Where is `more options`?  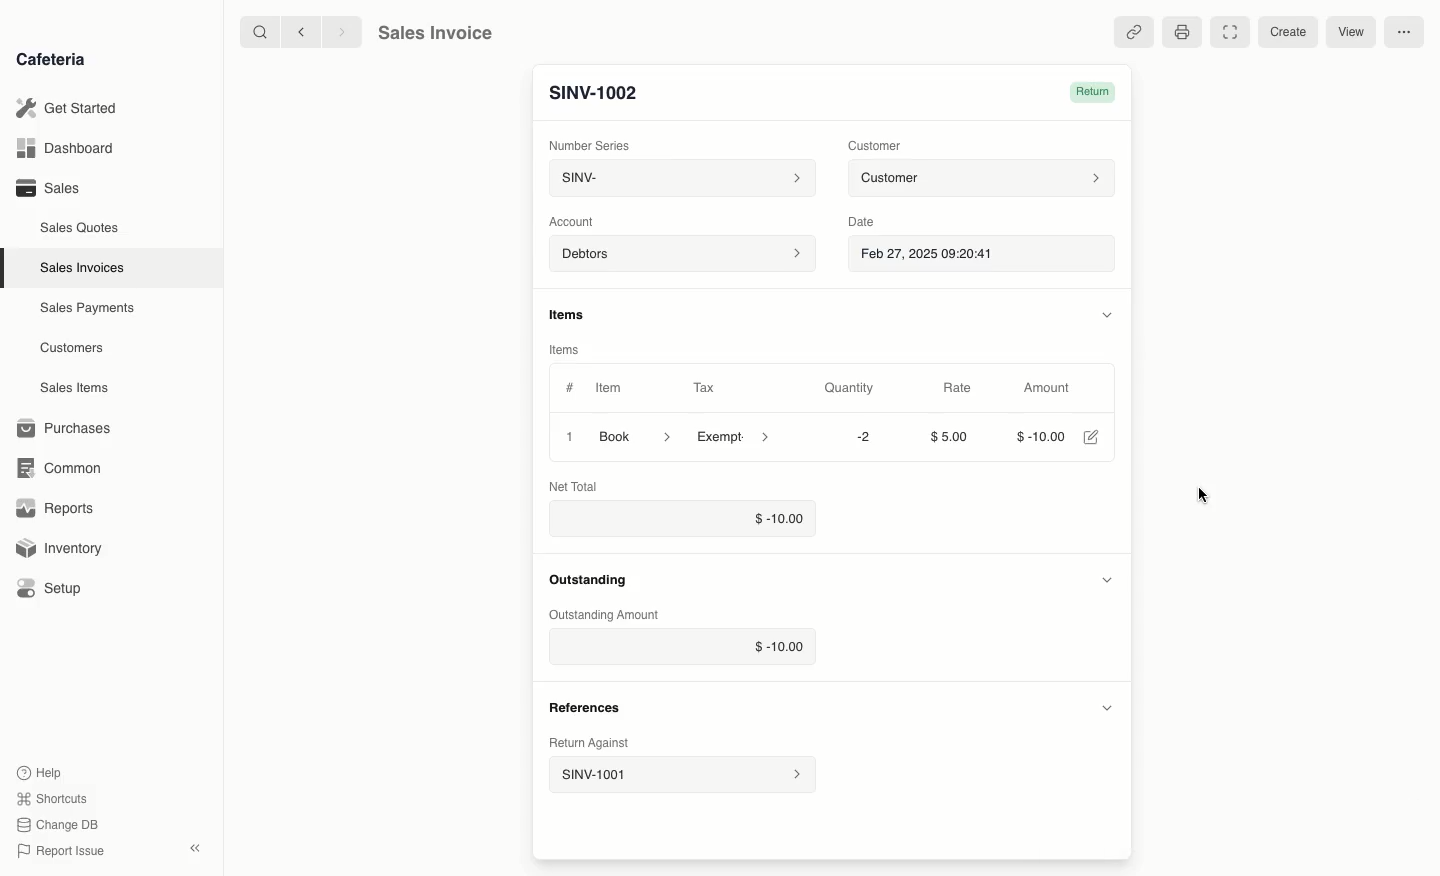 more options is located at coordinates (1405, 33).